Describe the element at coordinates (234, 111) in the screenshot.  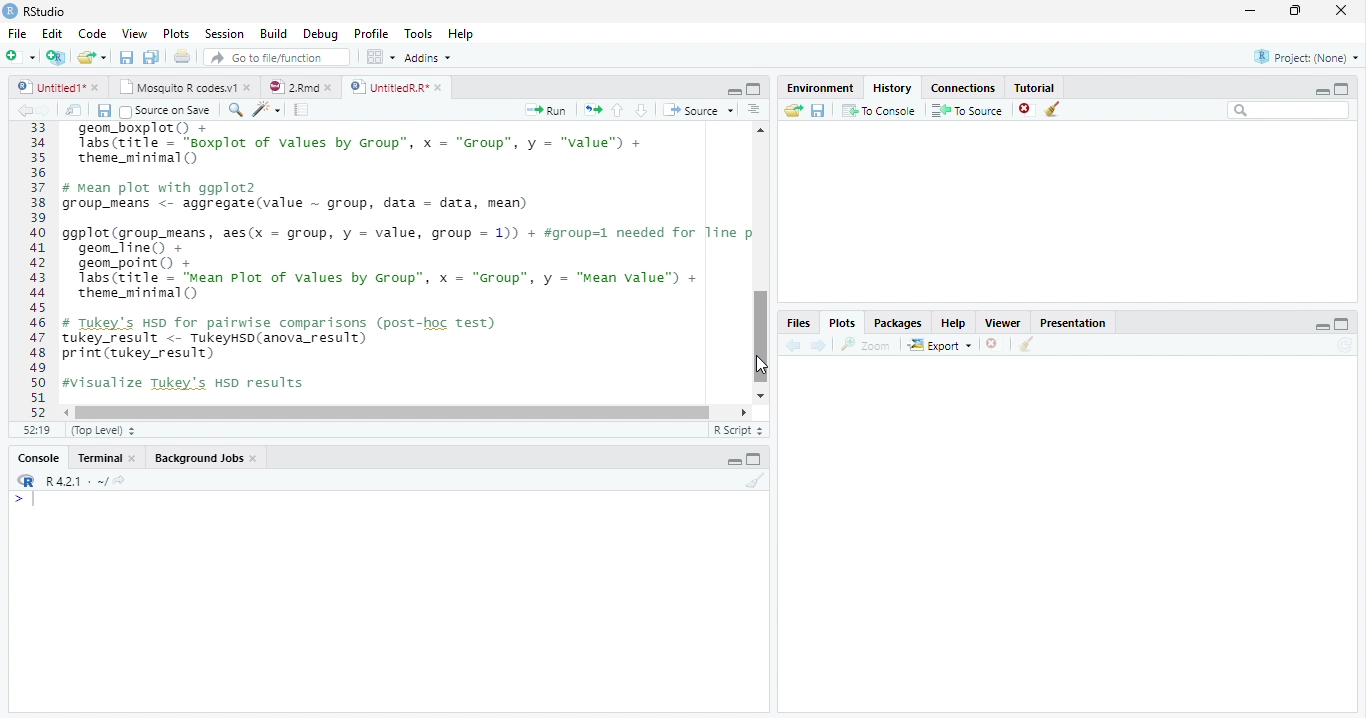
I see `Zoom In` at that location.